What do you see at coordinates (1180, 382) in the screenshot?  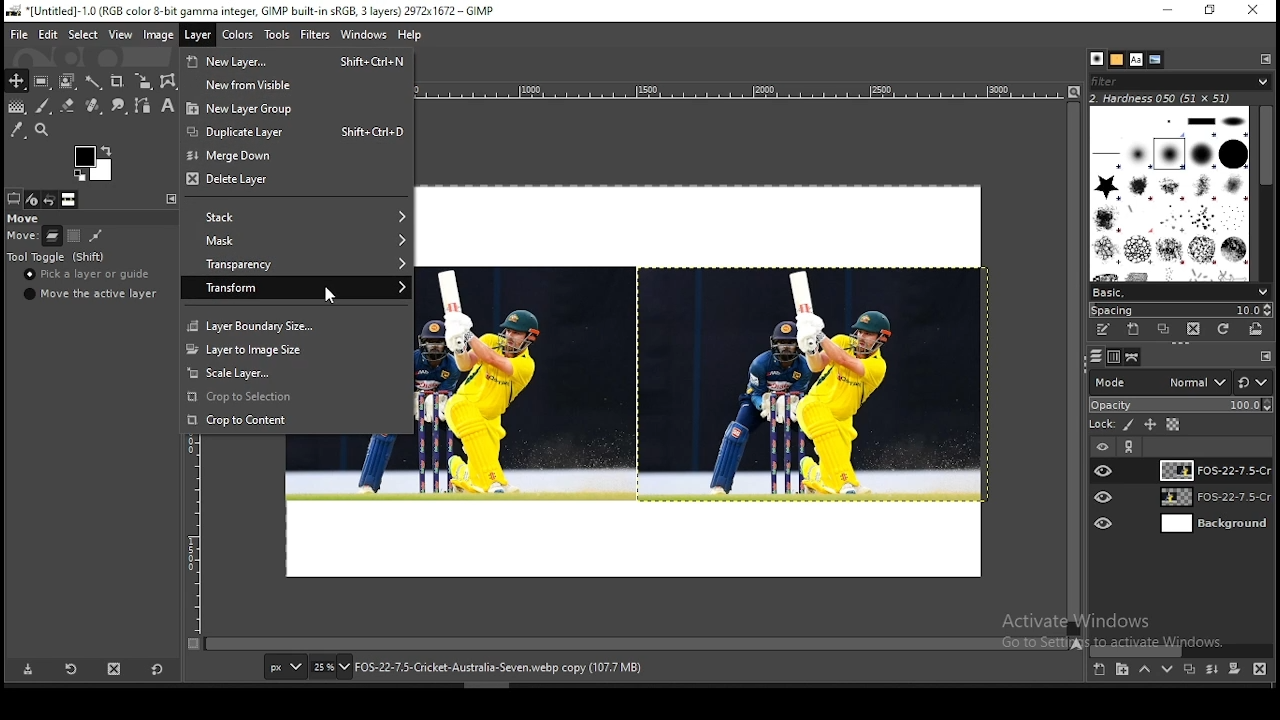 I see `blend mode` at bounding box center [1180, 382].